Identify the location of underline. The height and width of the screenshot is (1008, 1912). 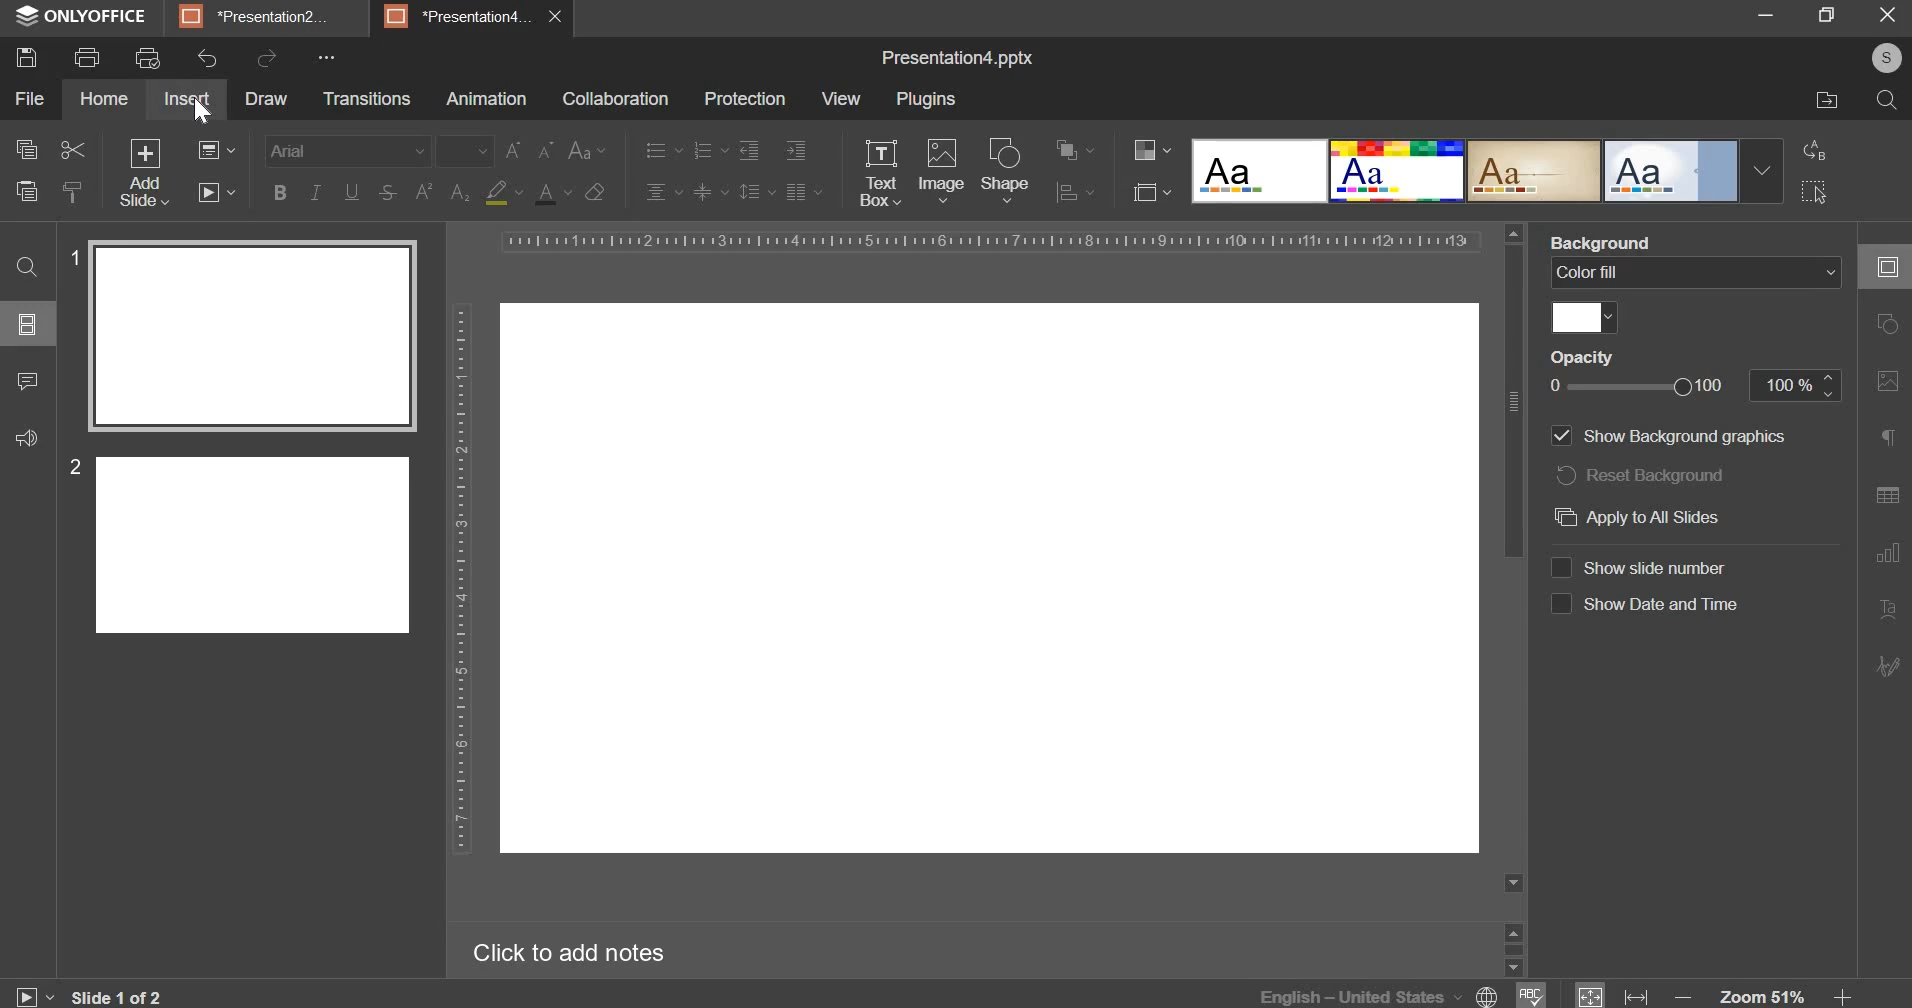
(351, 192).